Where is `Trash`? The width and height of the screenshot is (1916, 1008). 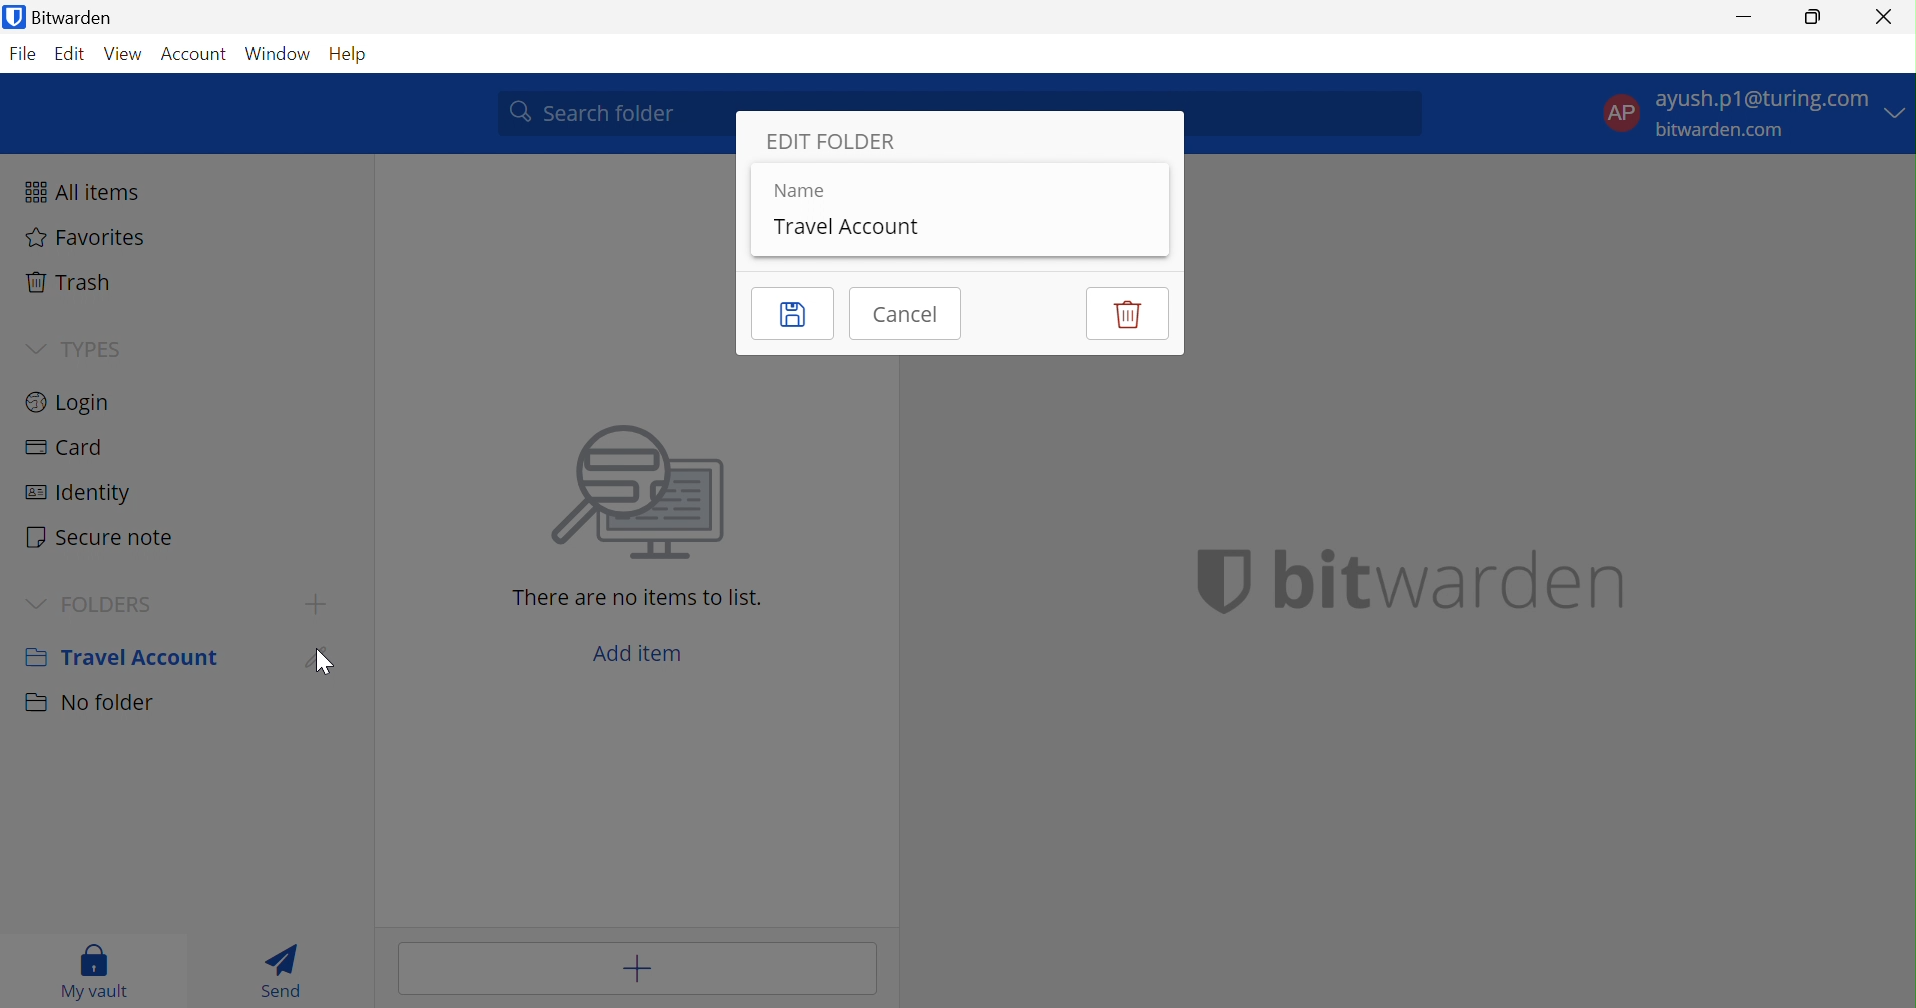
Trash is located at coordinates (71, 281).